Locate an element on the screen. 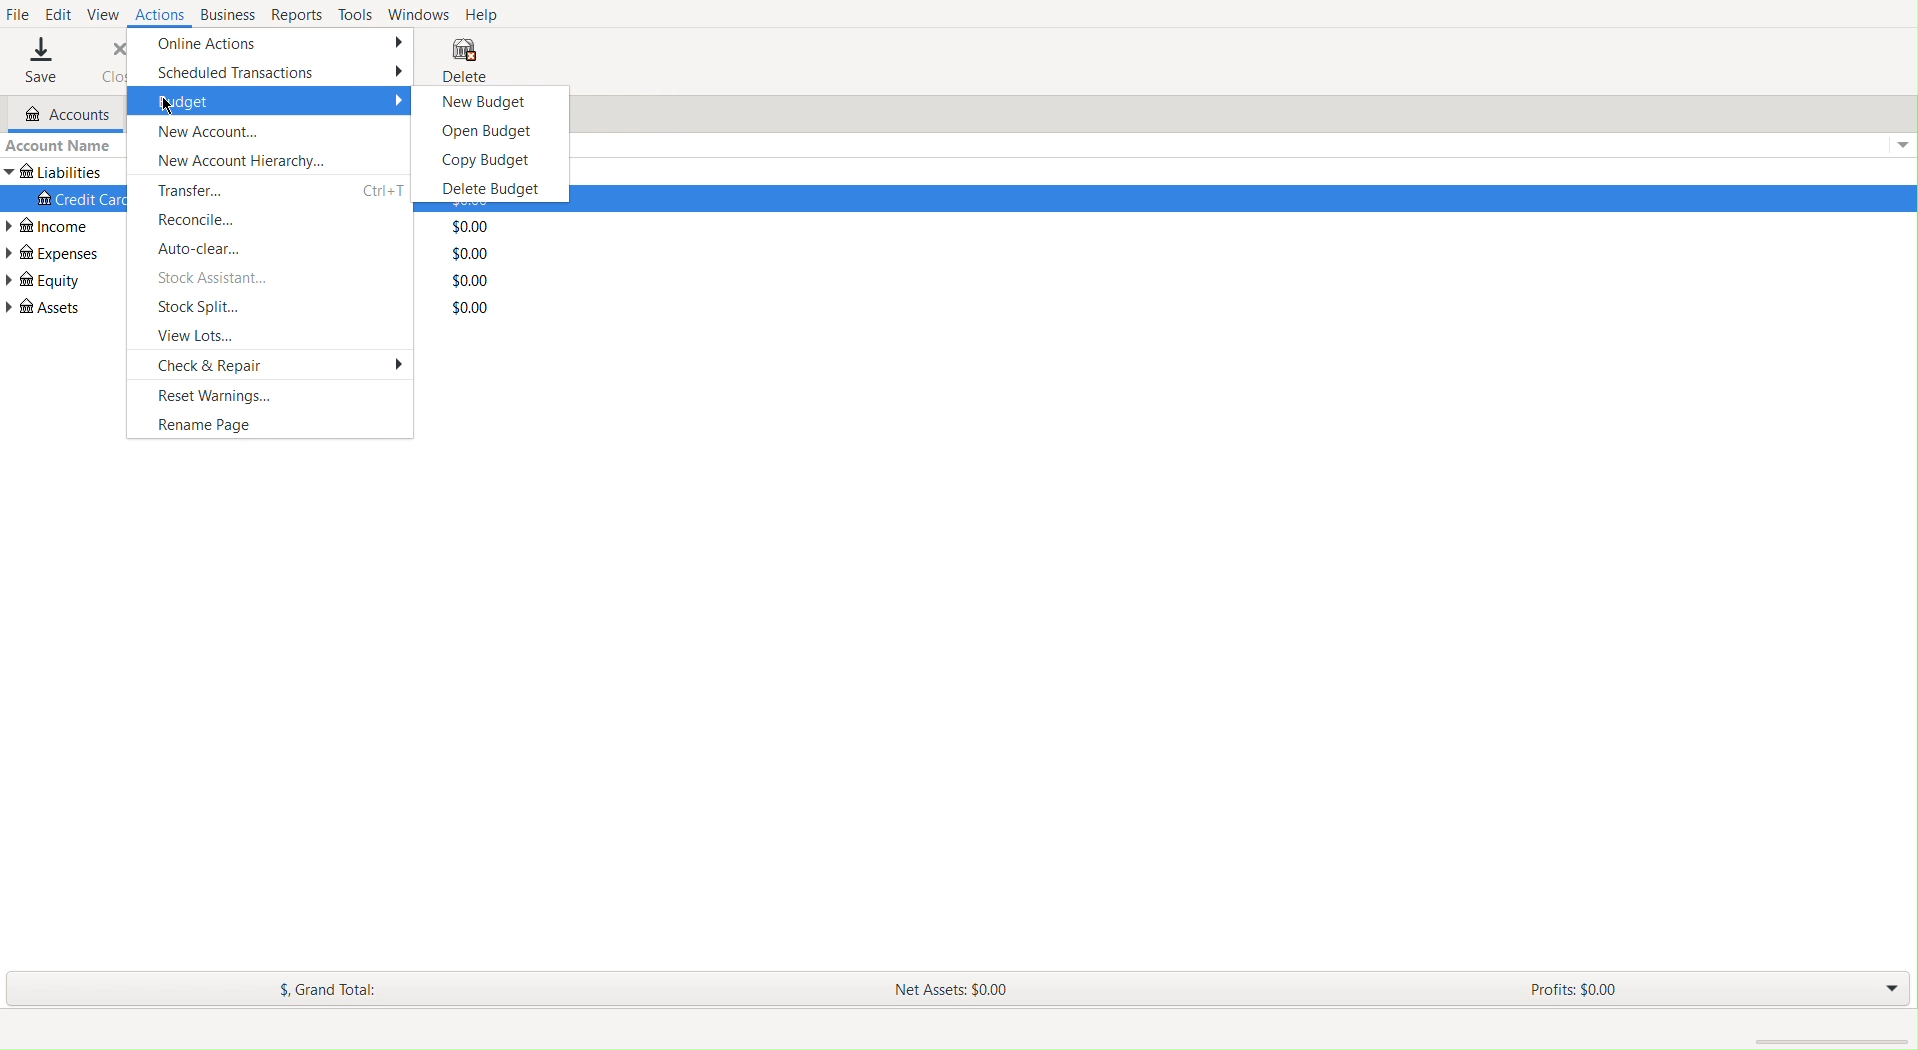 This screenshot has width=1918, height=1050. Total is located at coordinates (472, 251).